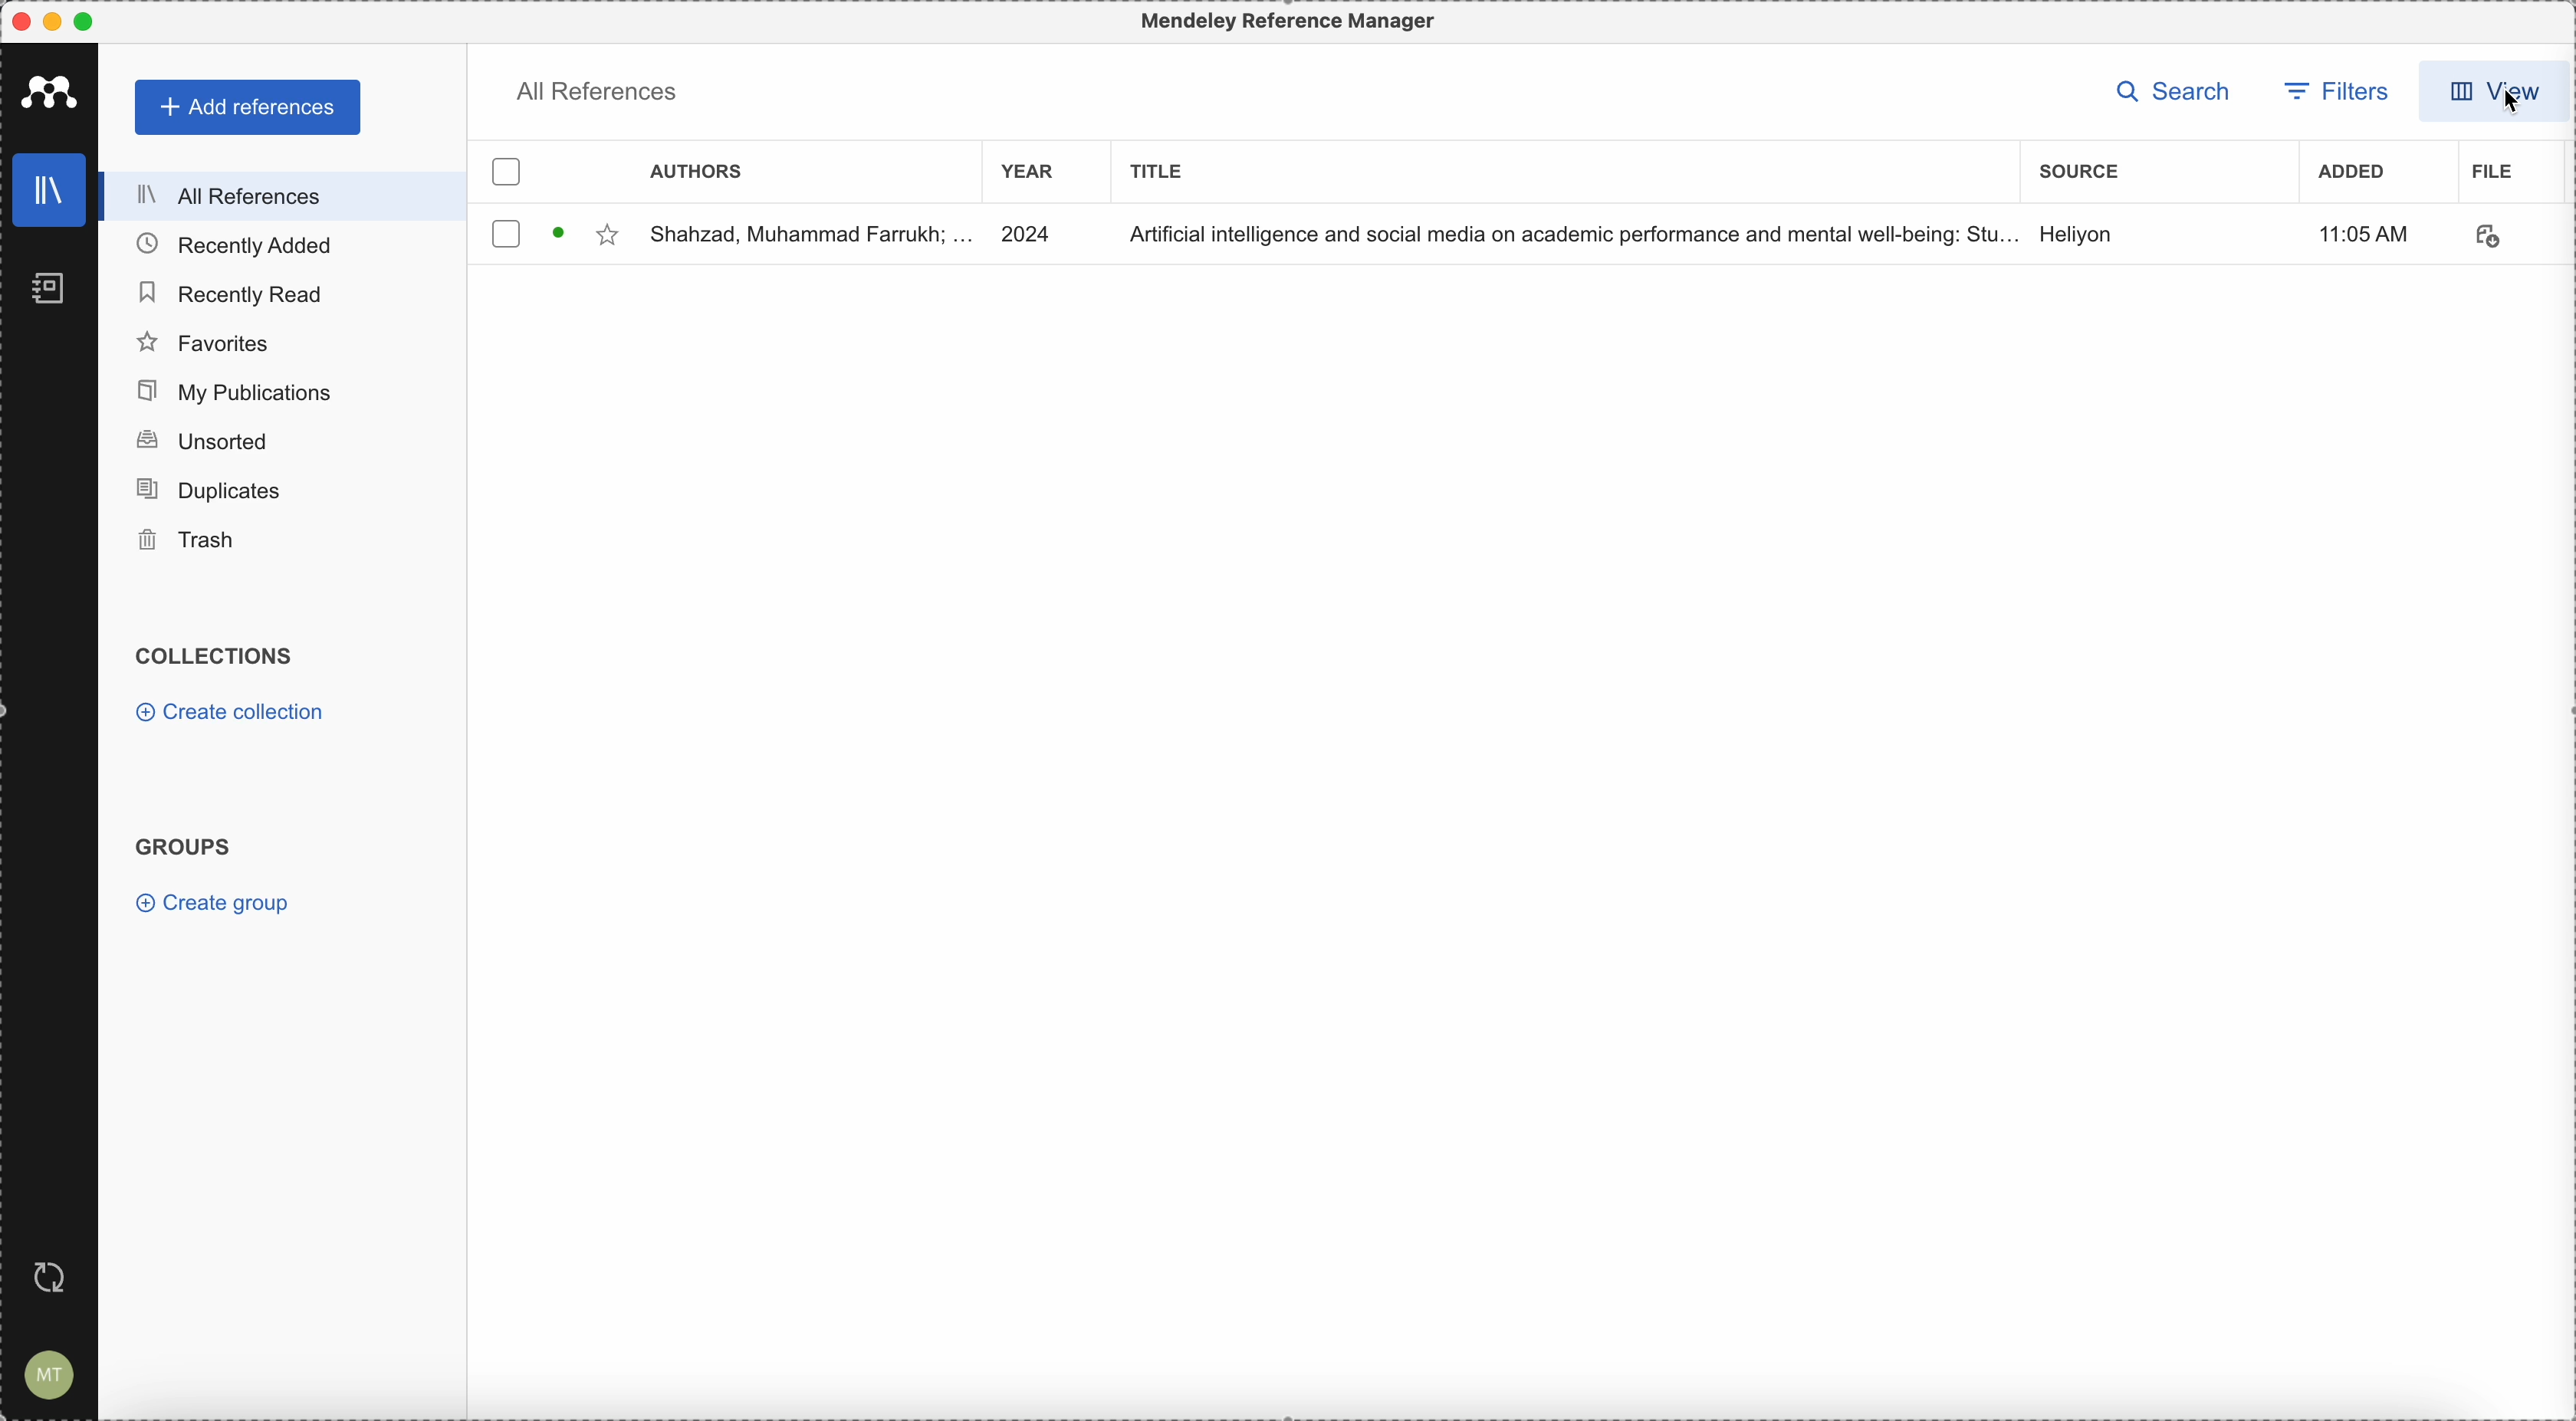  Describe the element at coordinates (1282, 20) in the screenshot. I see `Mendeley Reference Manager` at that location.